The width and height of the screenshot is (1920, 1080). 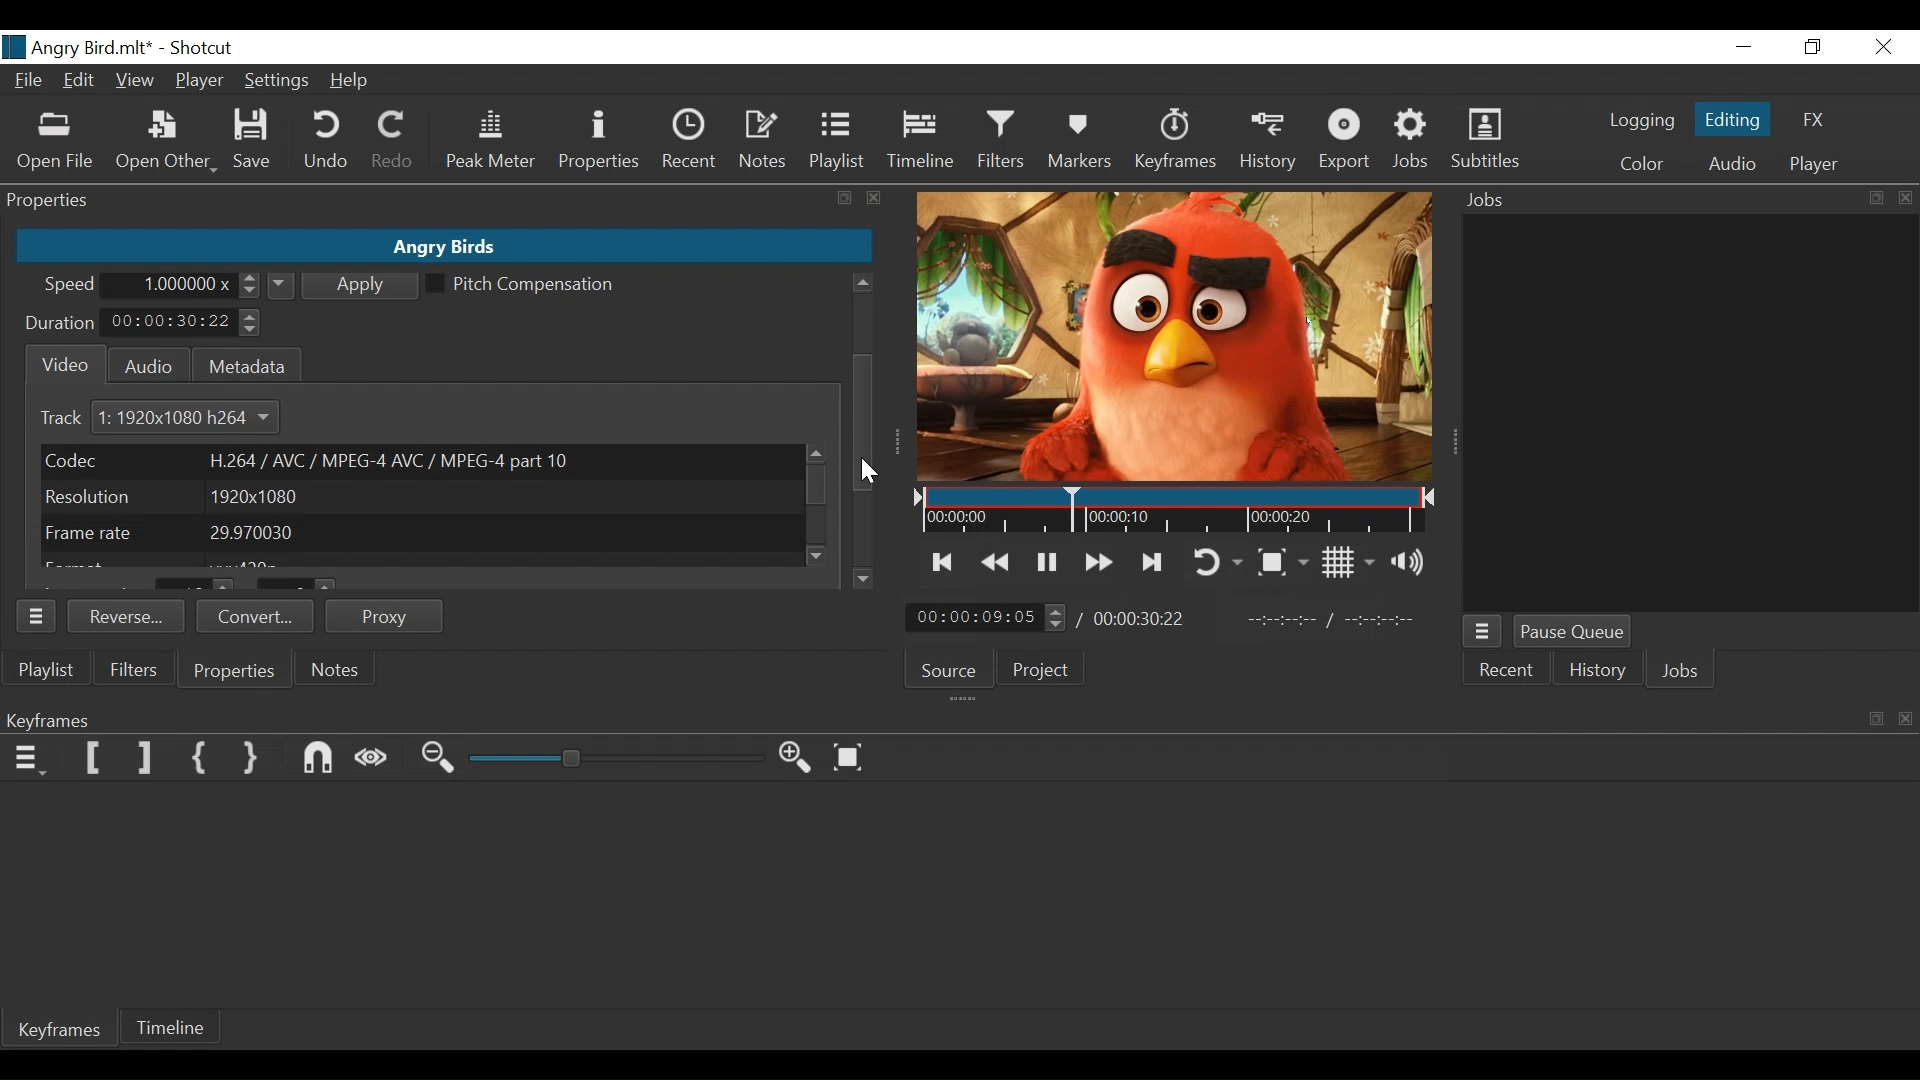 What do you see at coordinates (597, 143) in the screenshot?
I see `Properties` at bounding box center [597, 143].